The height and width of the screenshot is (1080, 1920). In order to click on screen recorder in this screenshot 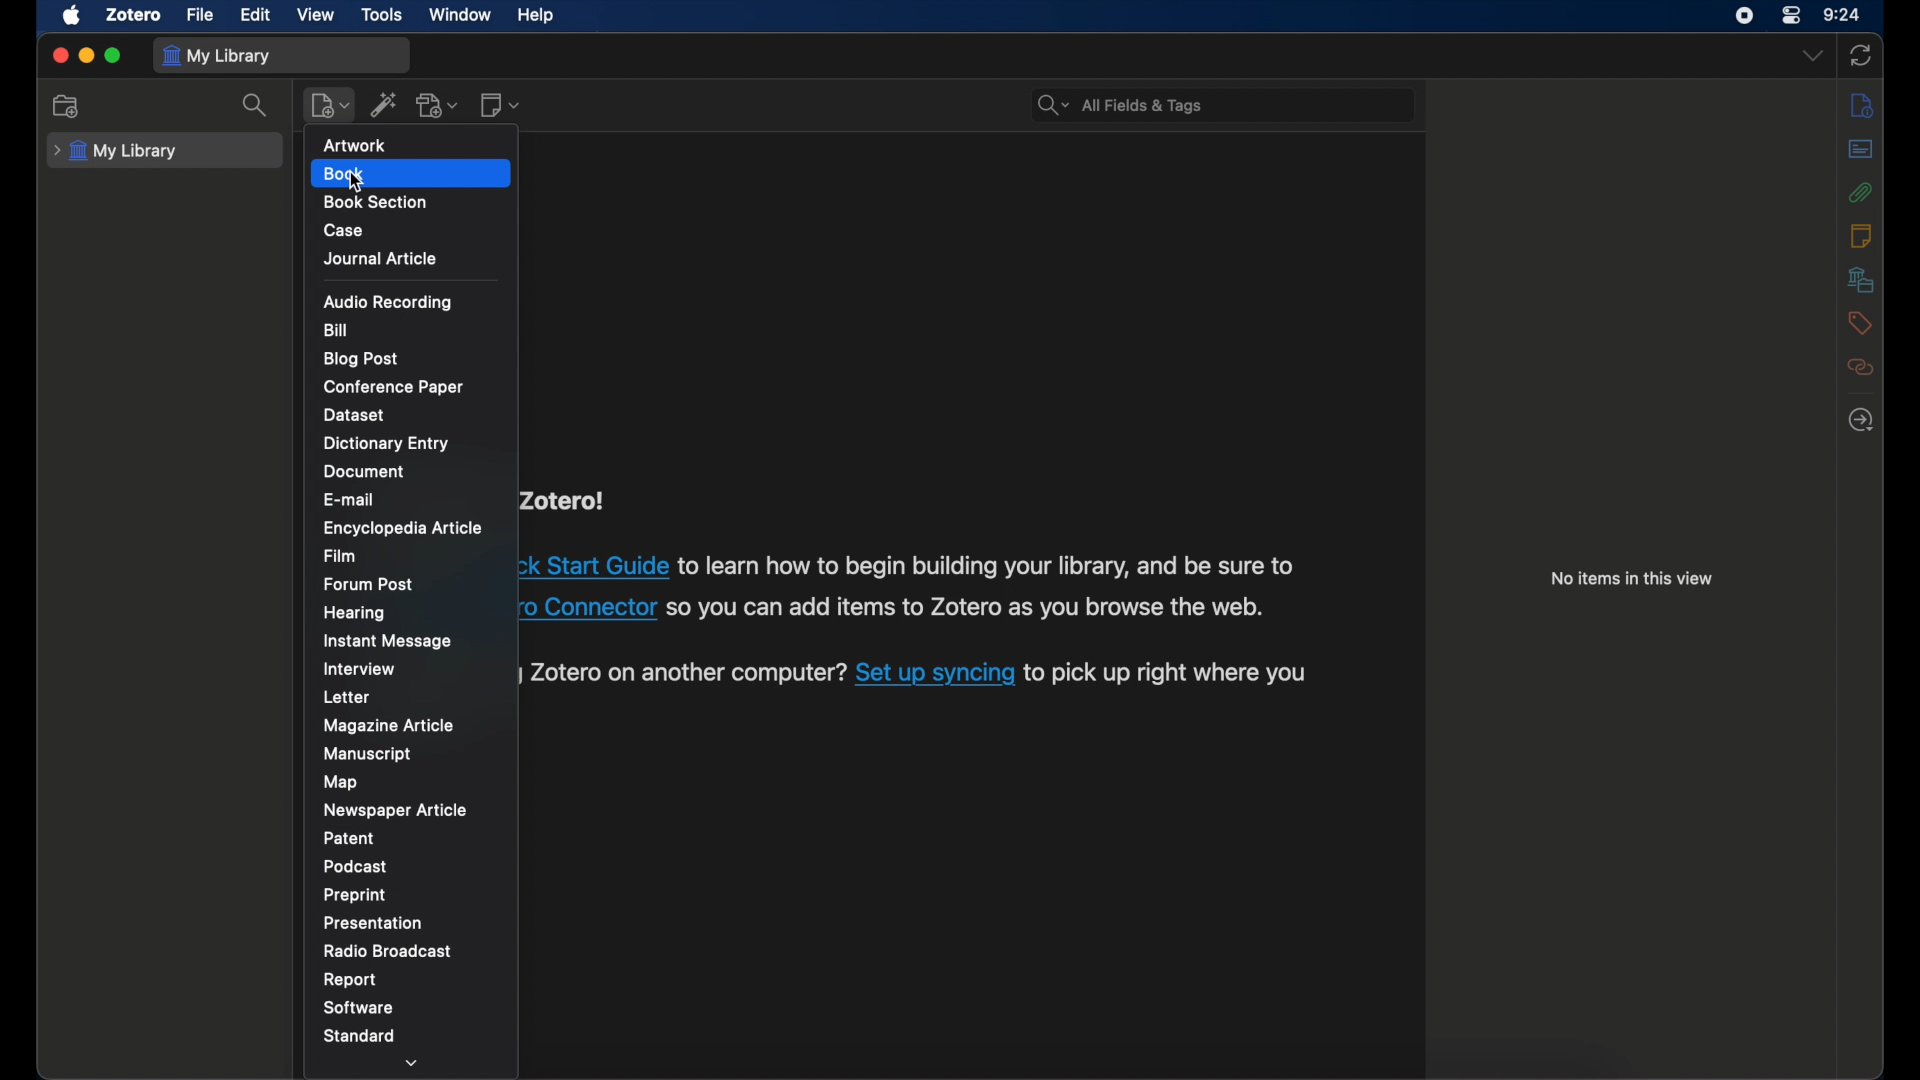, I will do `click(1744, 16)`.